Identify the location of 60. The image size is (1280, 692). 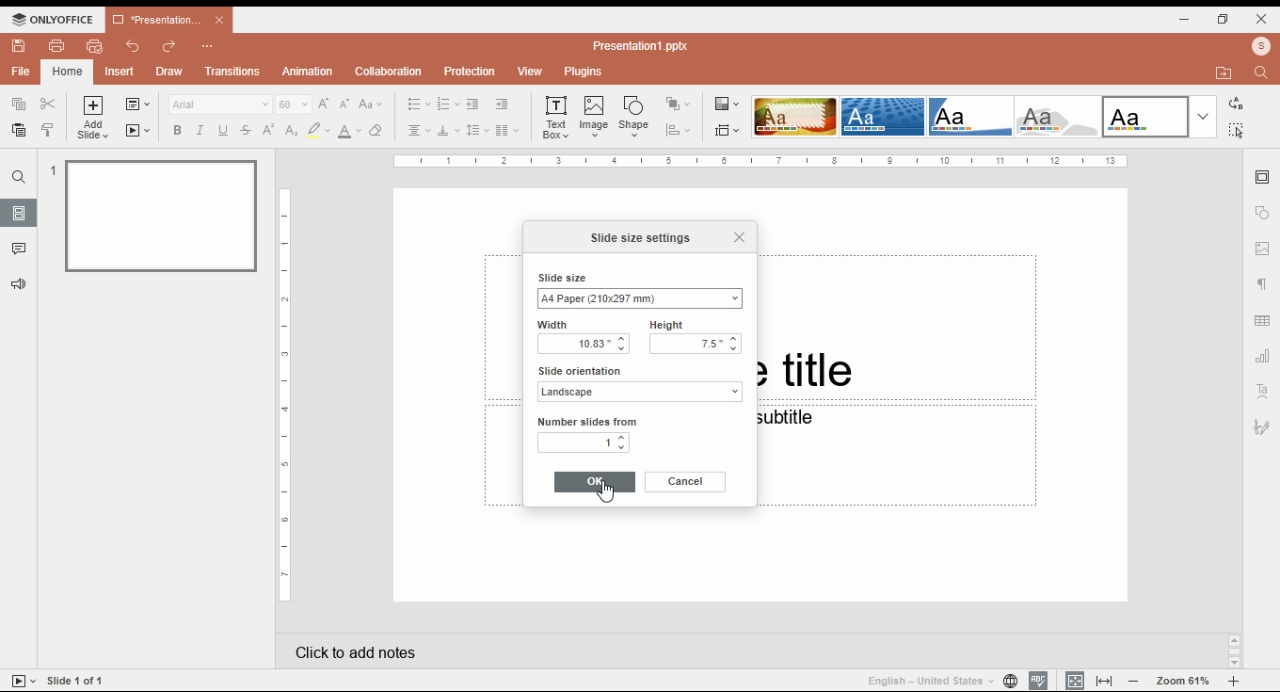
(294, 104).